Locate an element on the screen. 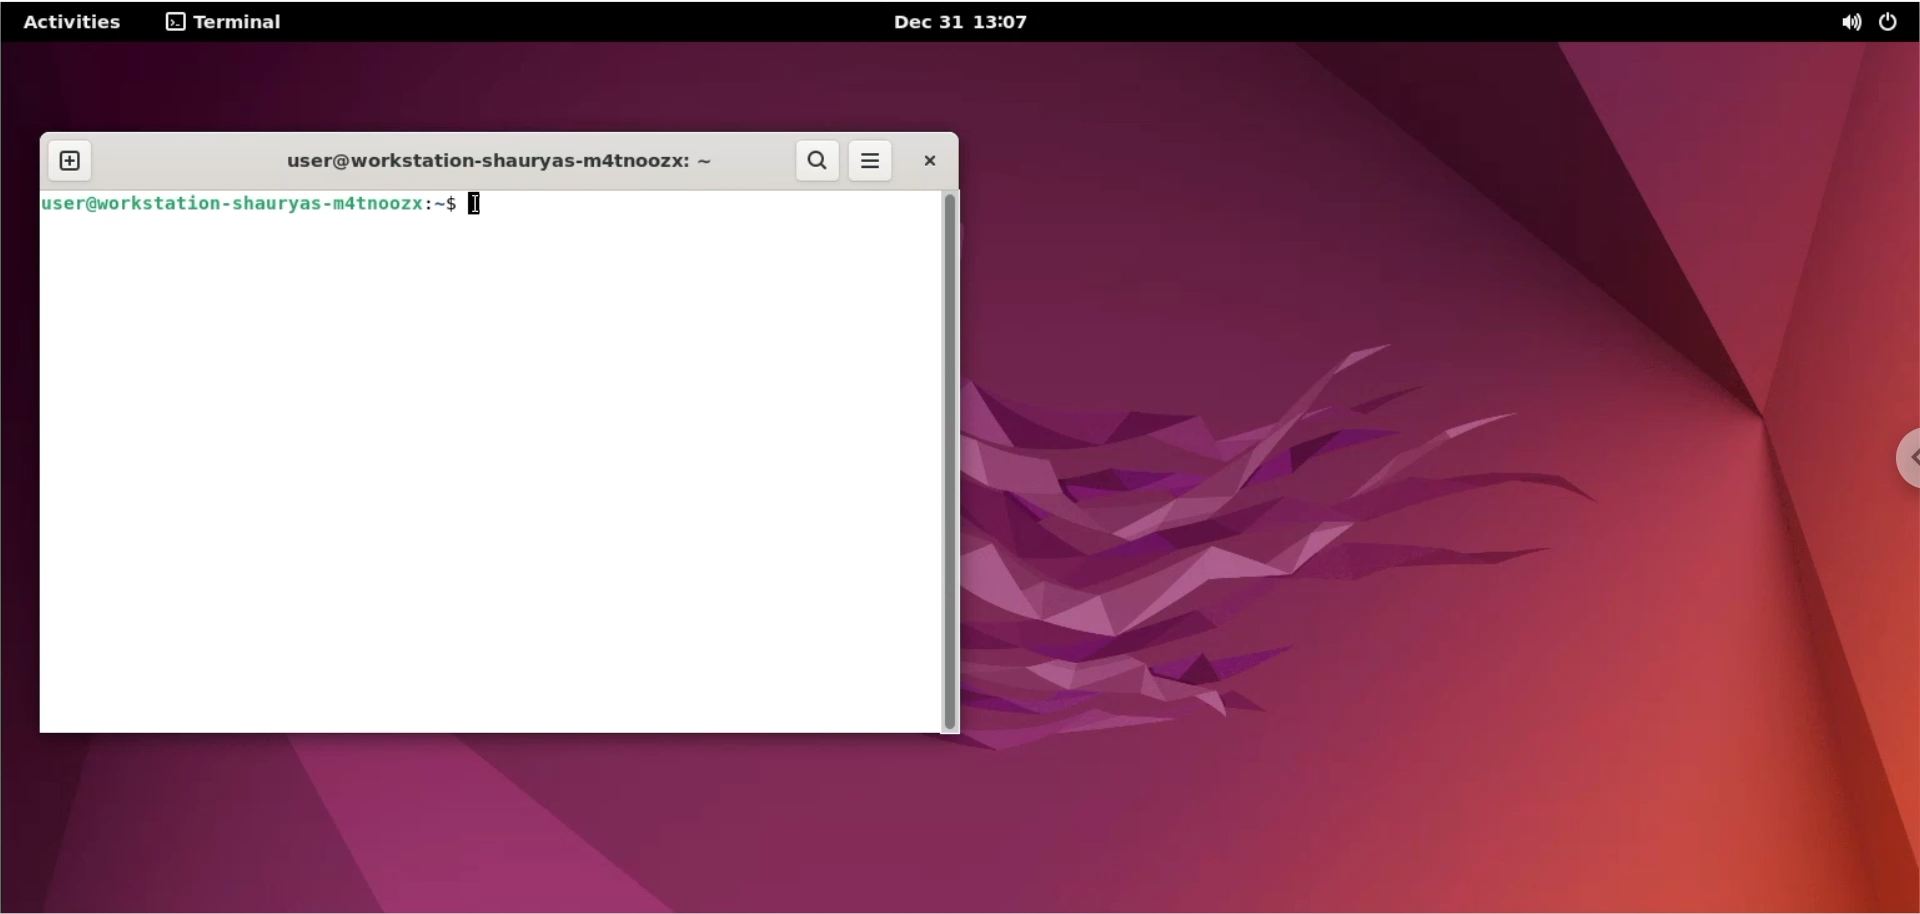 The image size is (1920, 914). user@workstation-shauryas-m4tnoozx: ~ is located at coordinates (496, 161).